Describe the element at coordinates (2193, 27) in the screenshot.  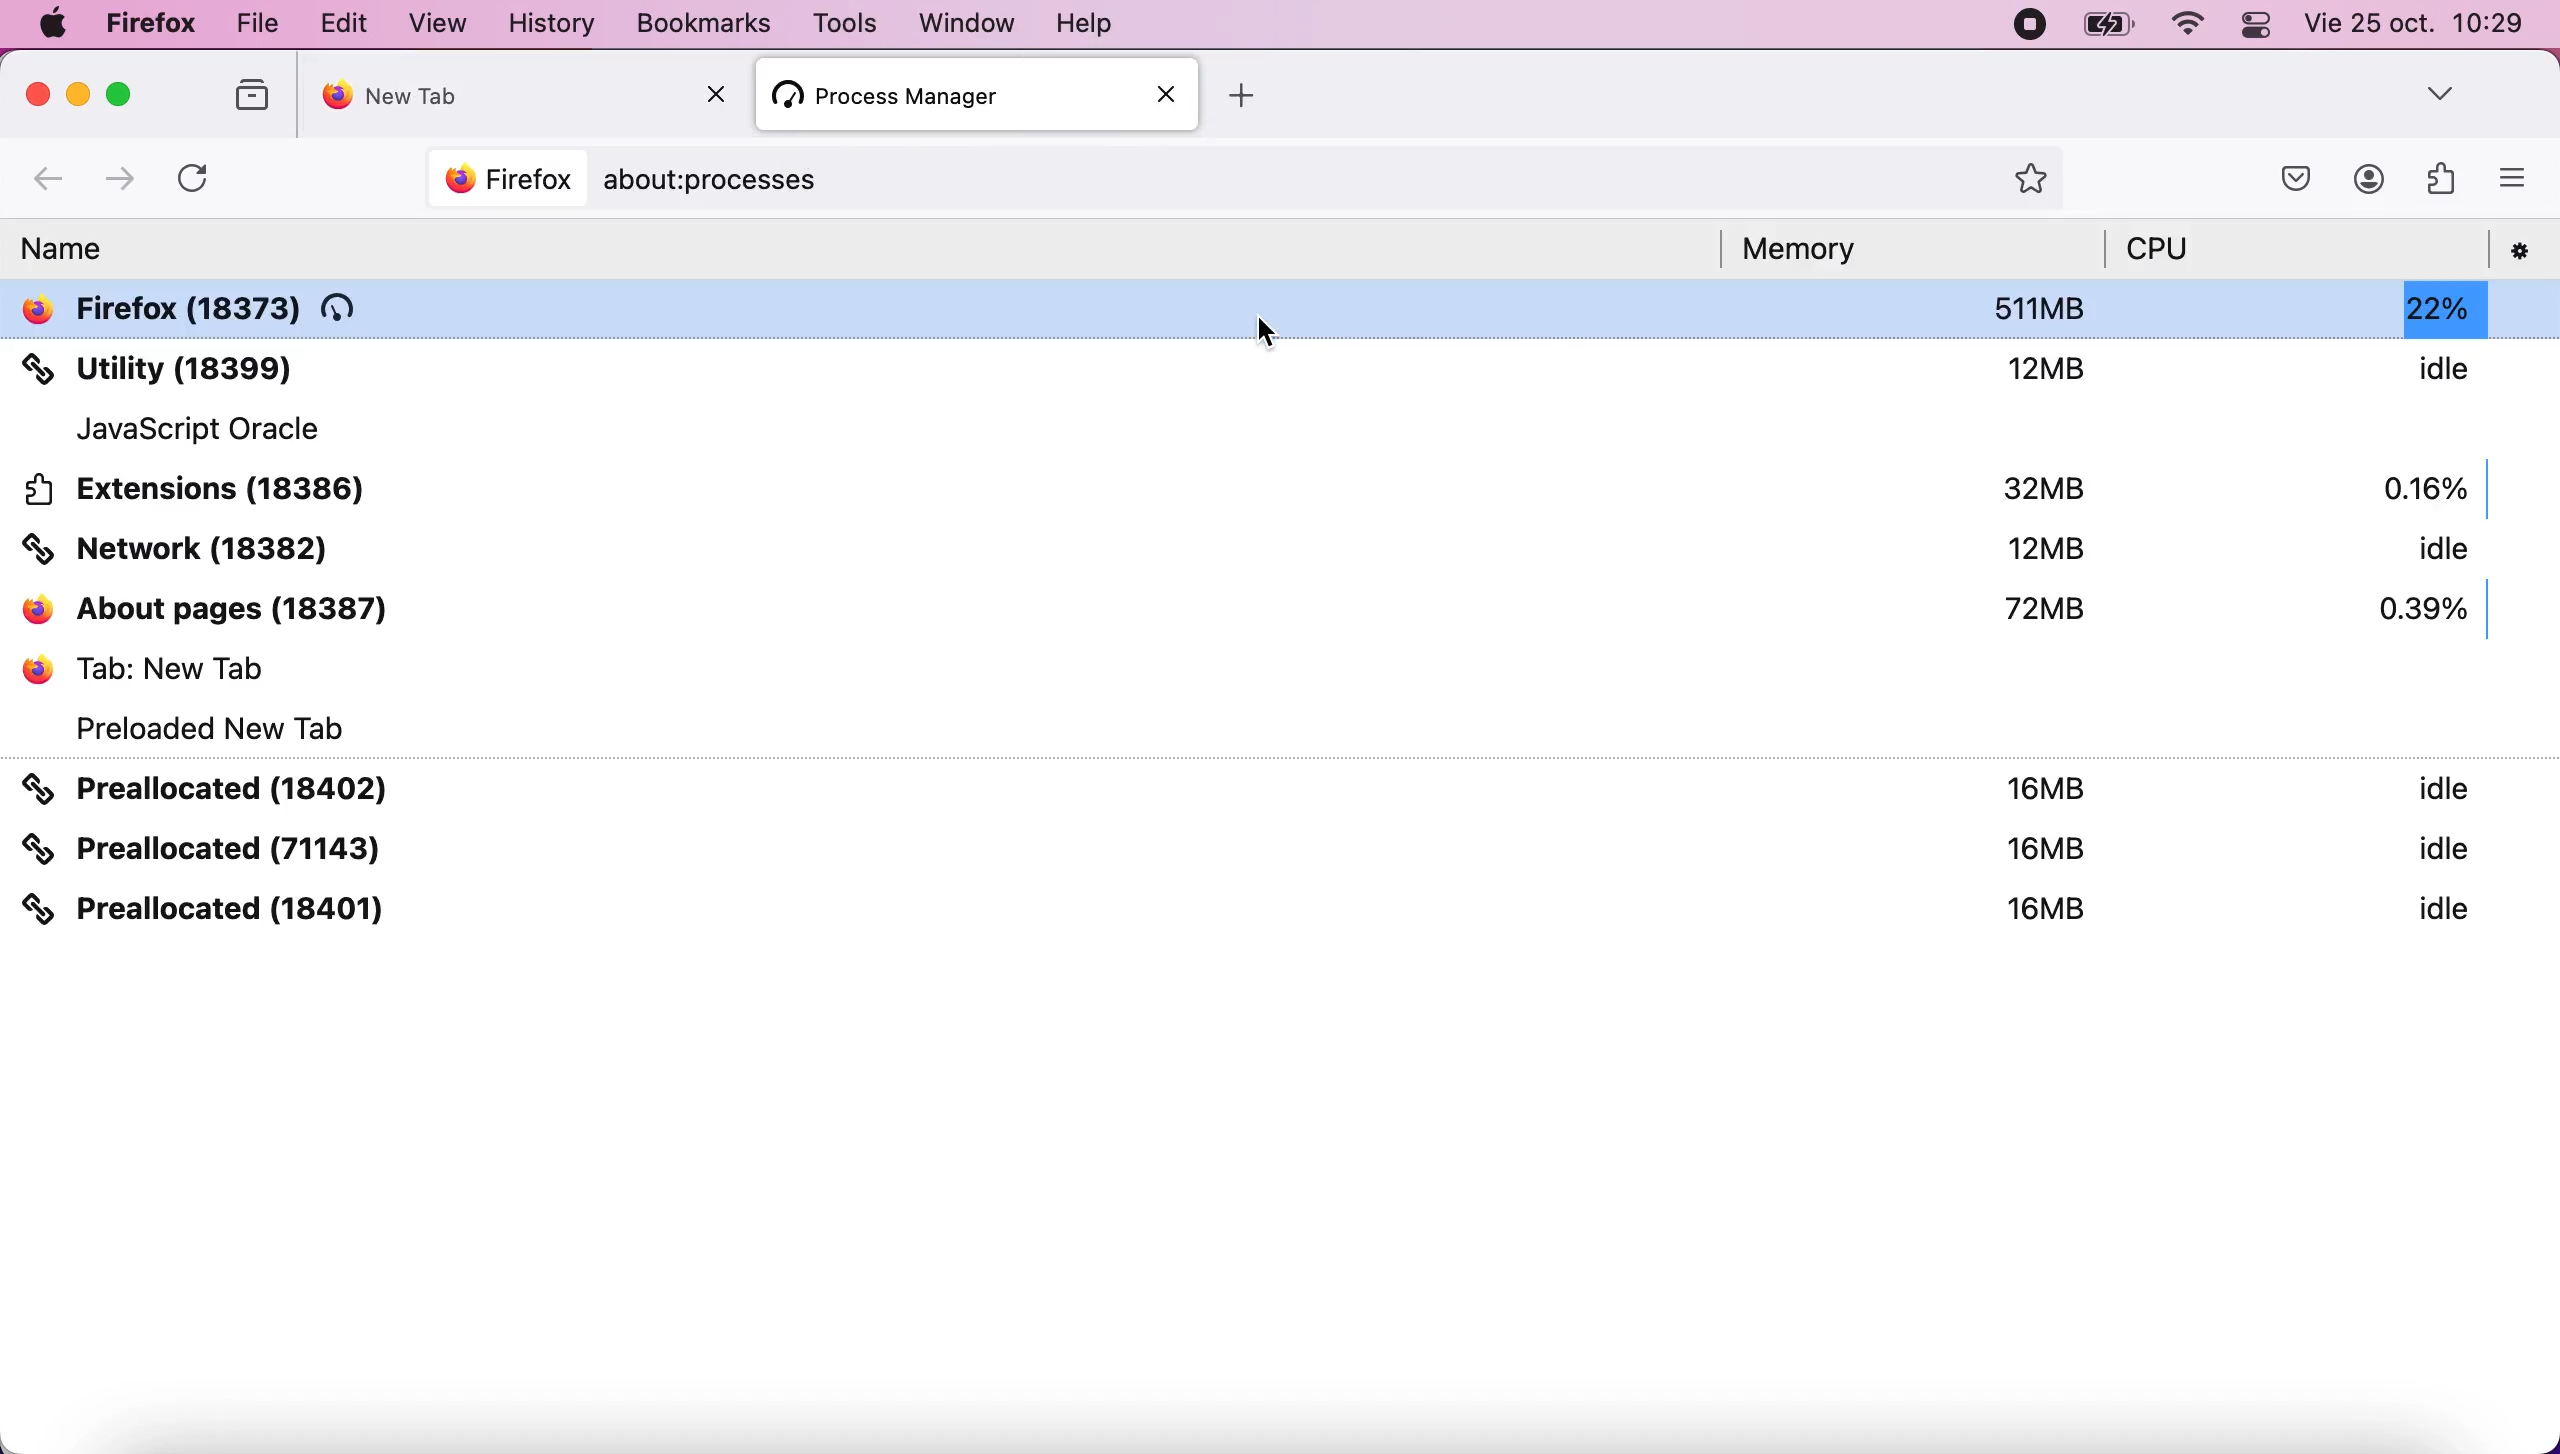
I see `Wifi` at that location.